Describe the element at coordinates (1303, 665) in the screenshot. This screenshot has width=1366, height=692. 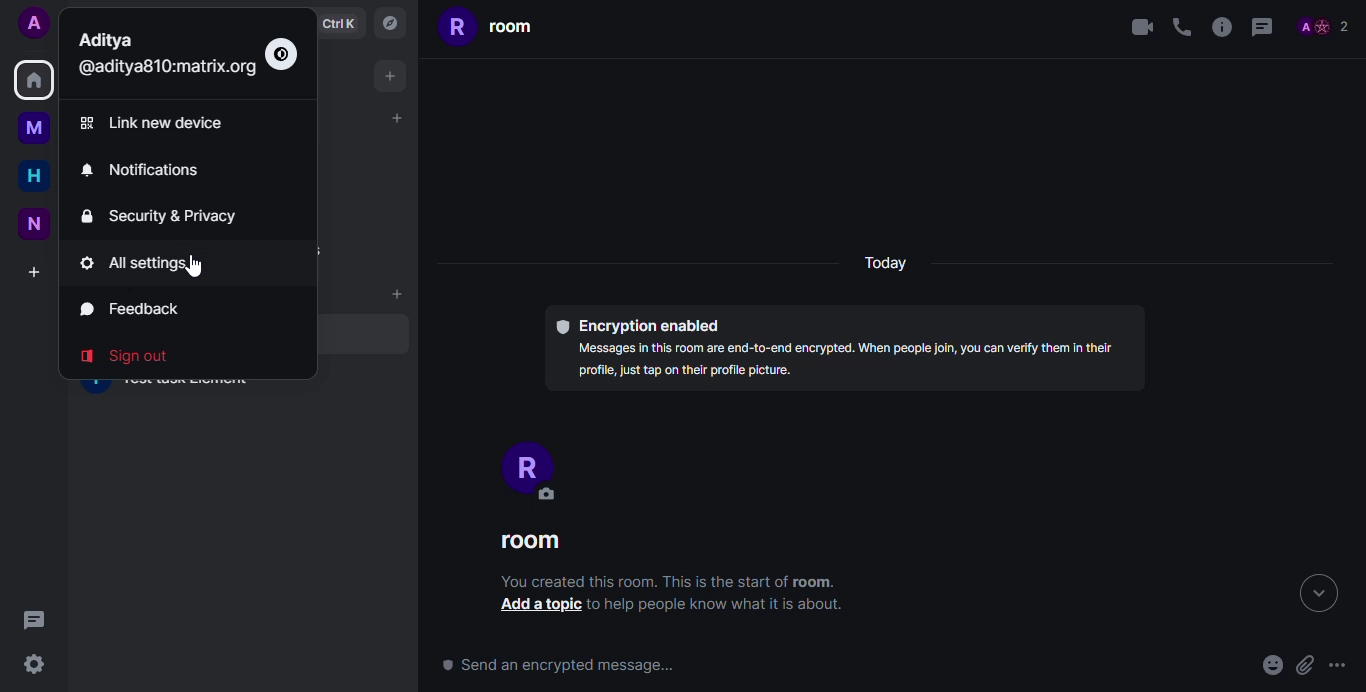
I see `attach` at that location.